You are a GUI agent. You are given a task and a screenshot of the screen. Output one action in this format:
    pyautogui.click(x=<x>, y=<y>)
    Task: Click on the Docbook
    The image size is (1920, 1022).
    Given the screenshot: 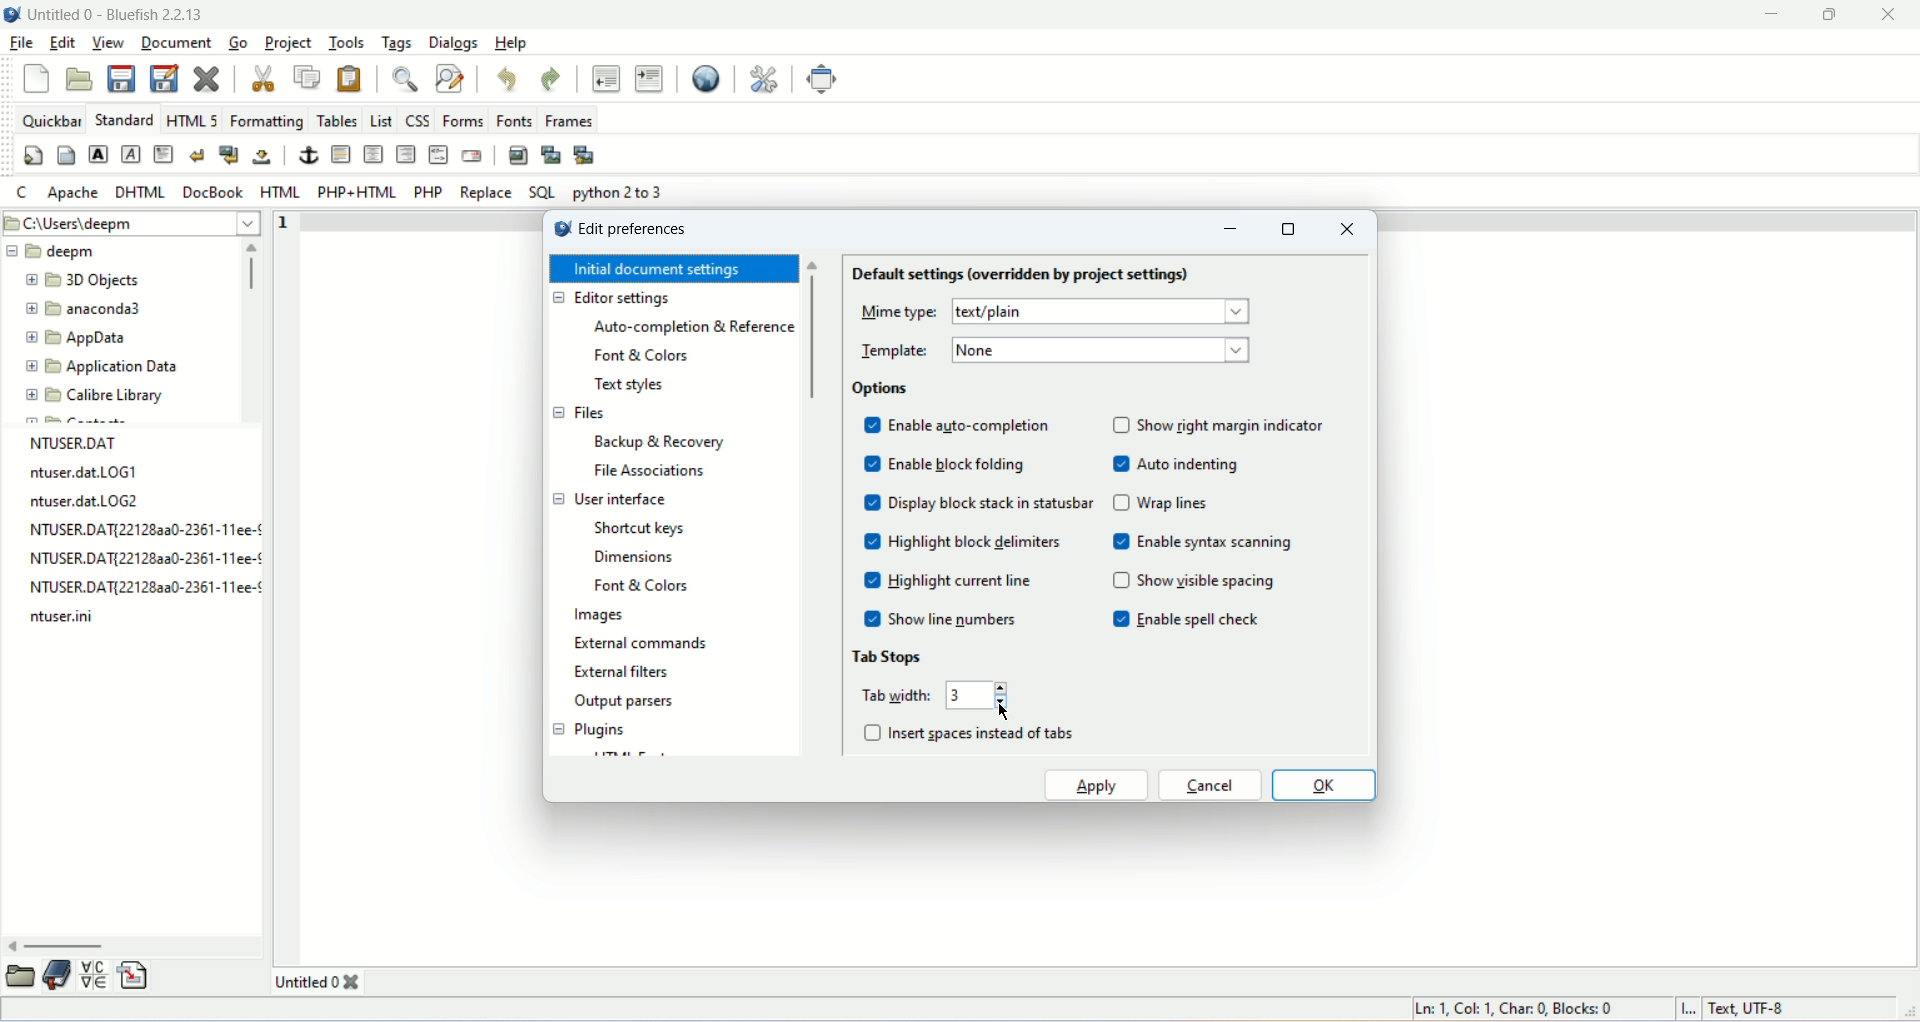 What is the action you would take?
    pyautogui.click(x=212, y=192)
    